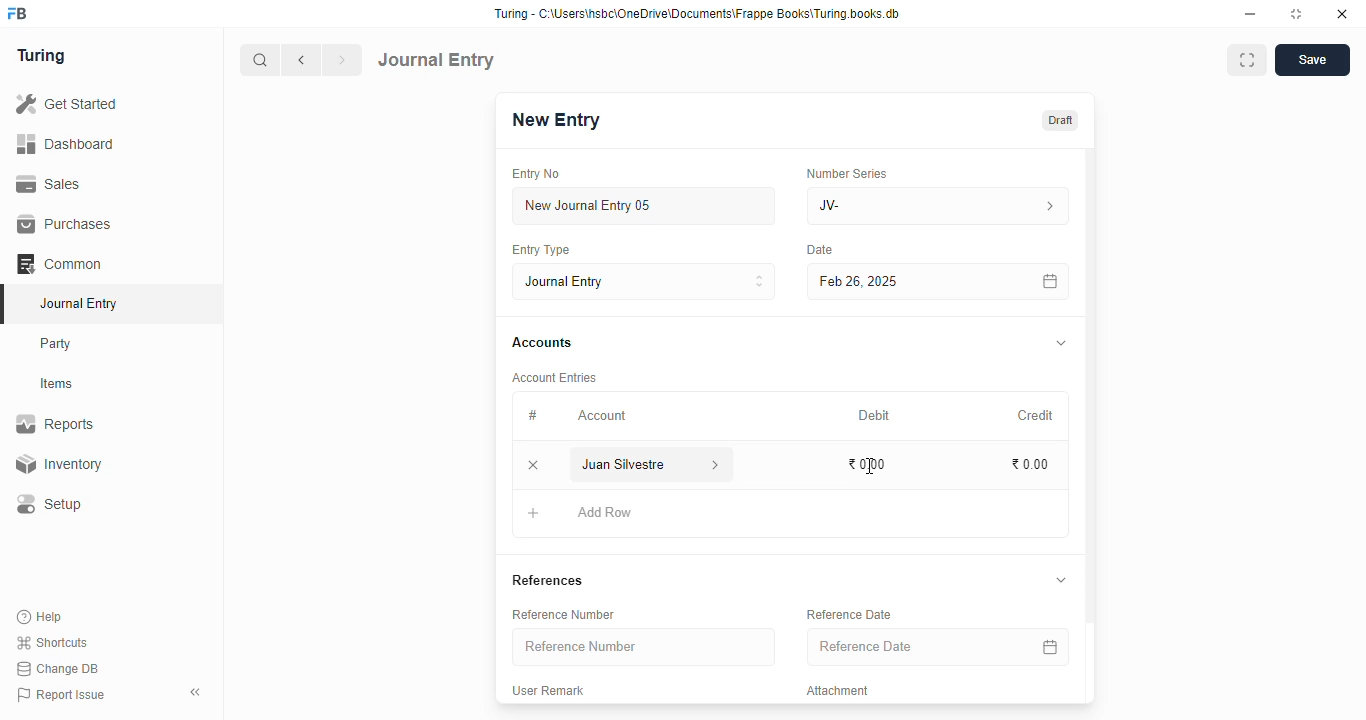 This screenshot has width=1366, height=720. I want to click on dashboard, so click(66, 143).